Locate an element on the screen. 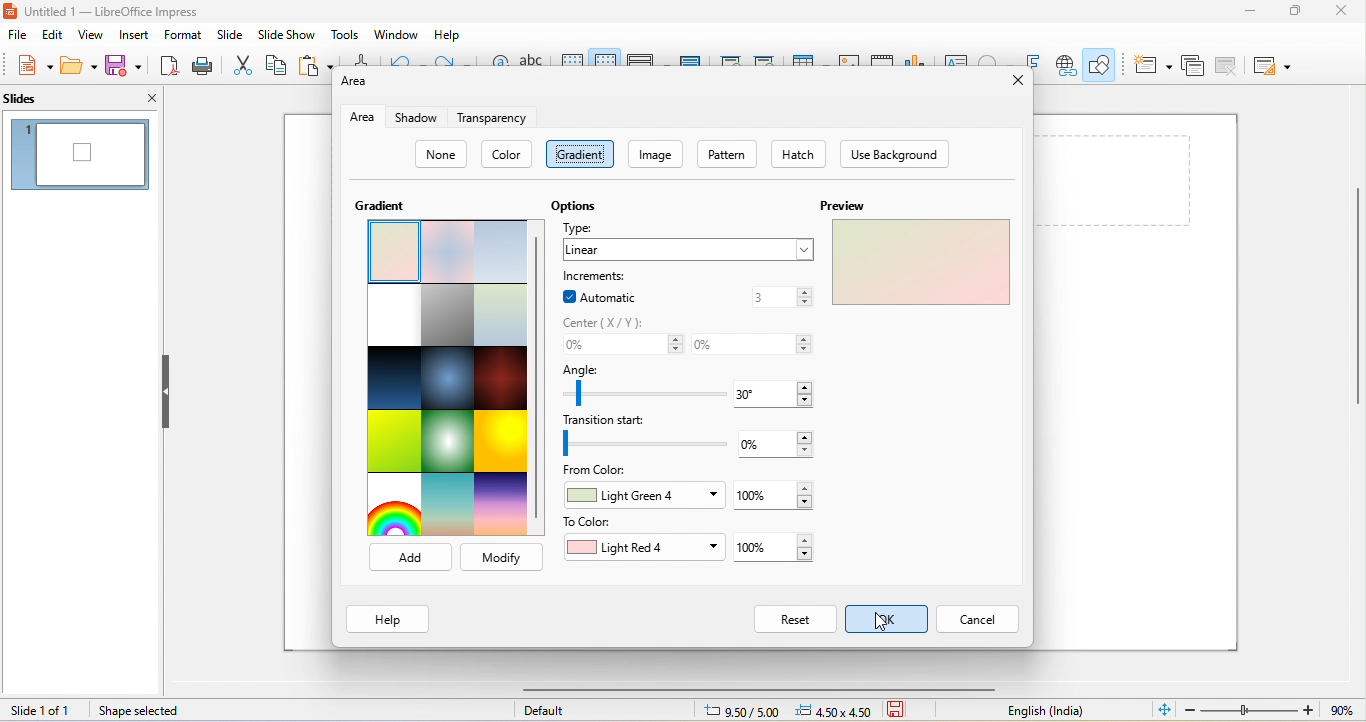 The image size is (1366, 722). shadow is located at coordinates (420, 119).